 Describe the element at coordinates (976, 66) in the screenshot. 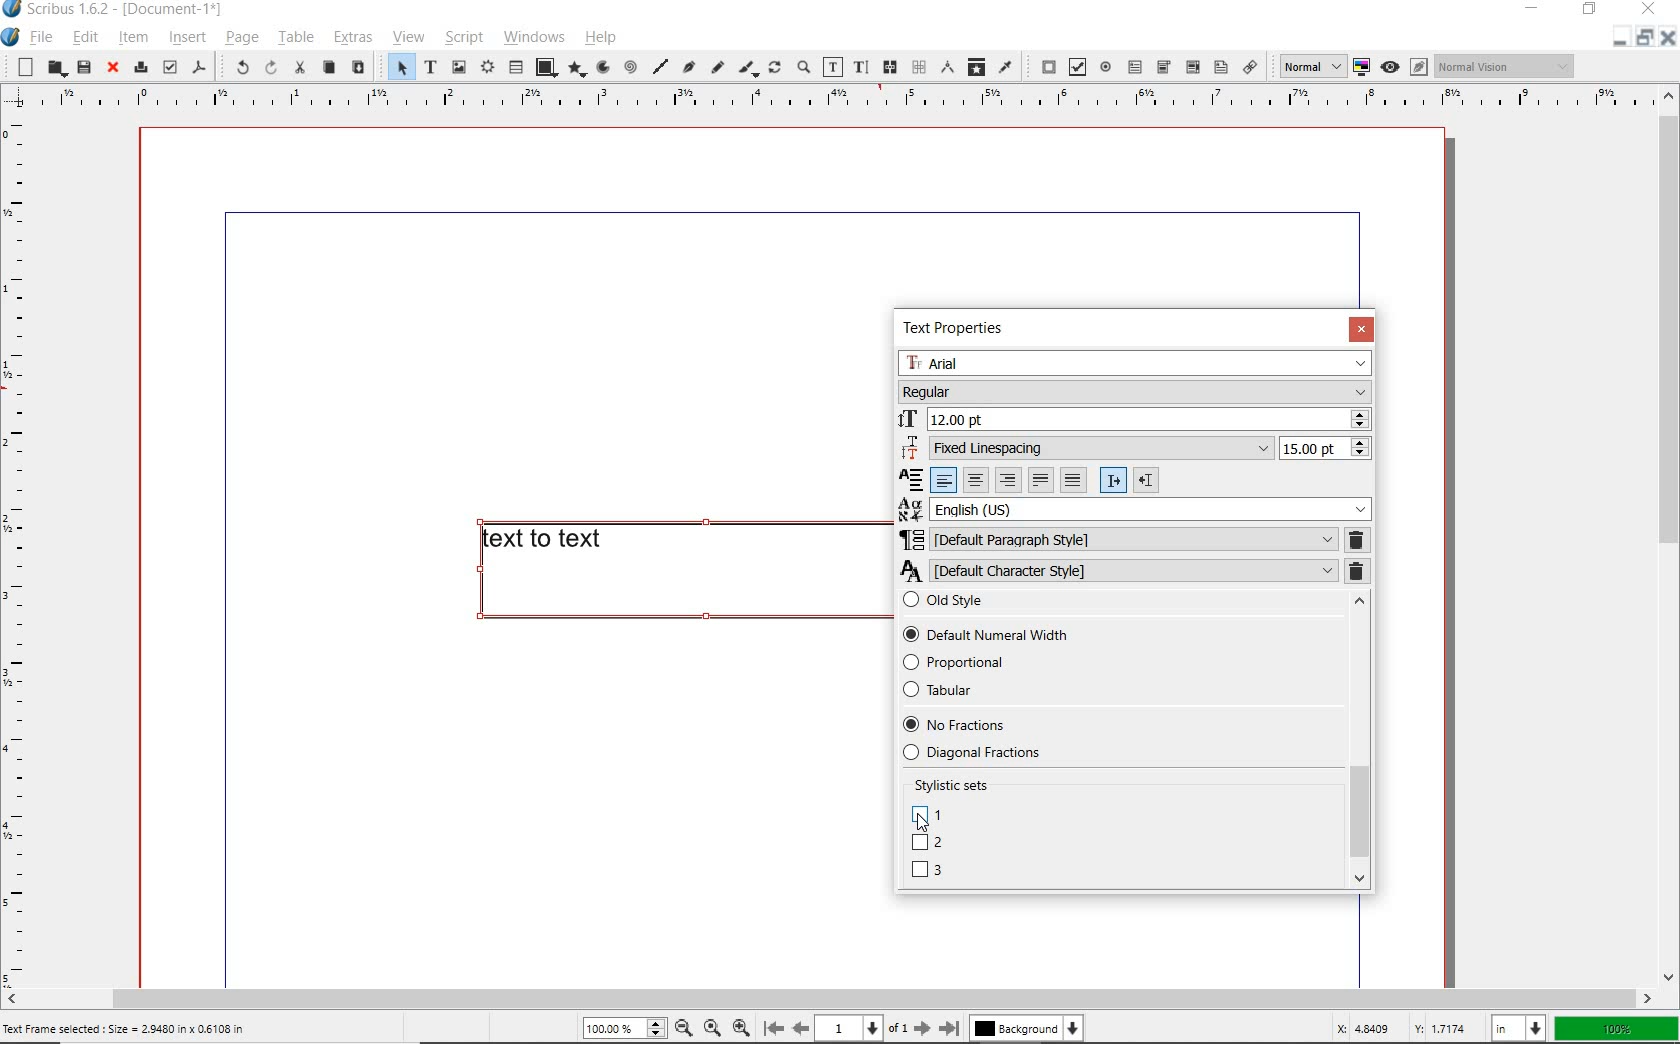

I see `copy item properties` at that location.